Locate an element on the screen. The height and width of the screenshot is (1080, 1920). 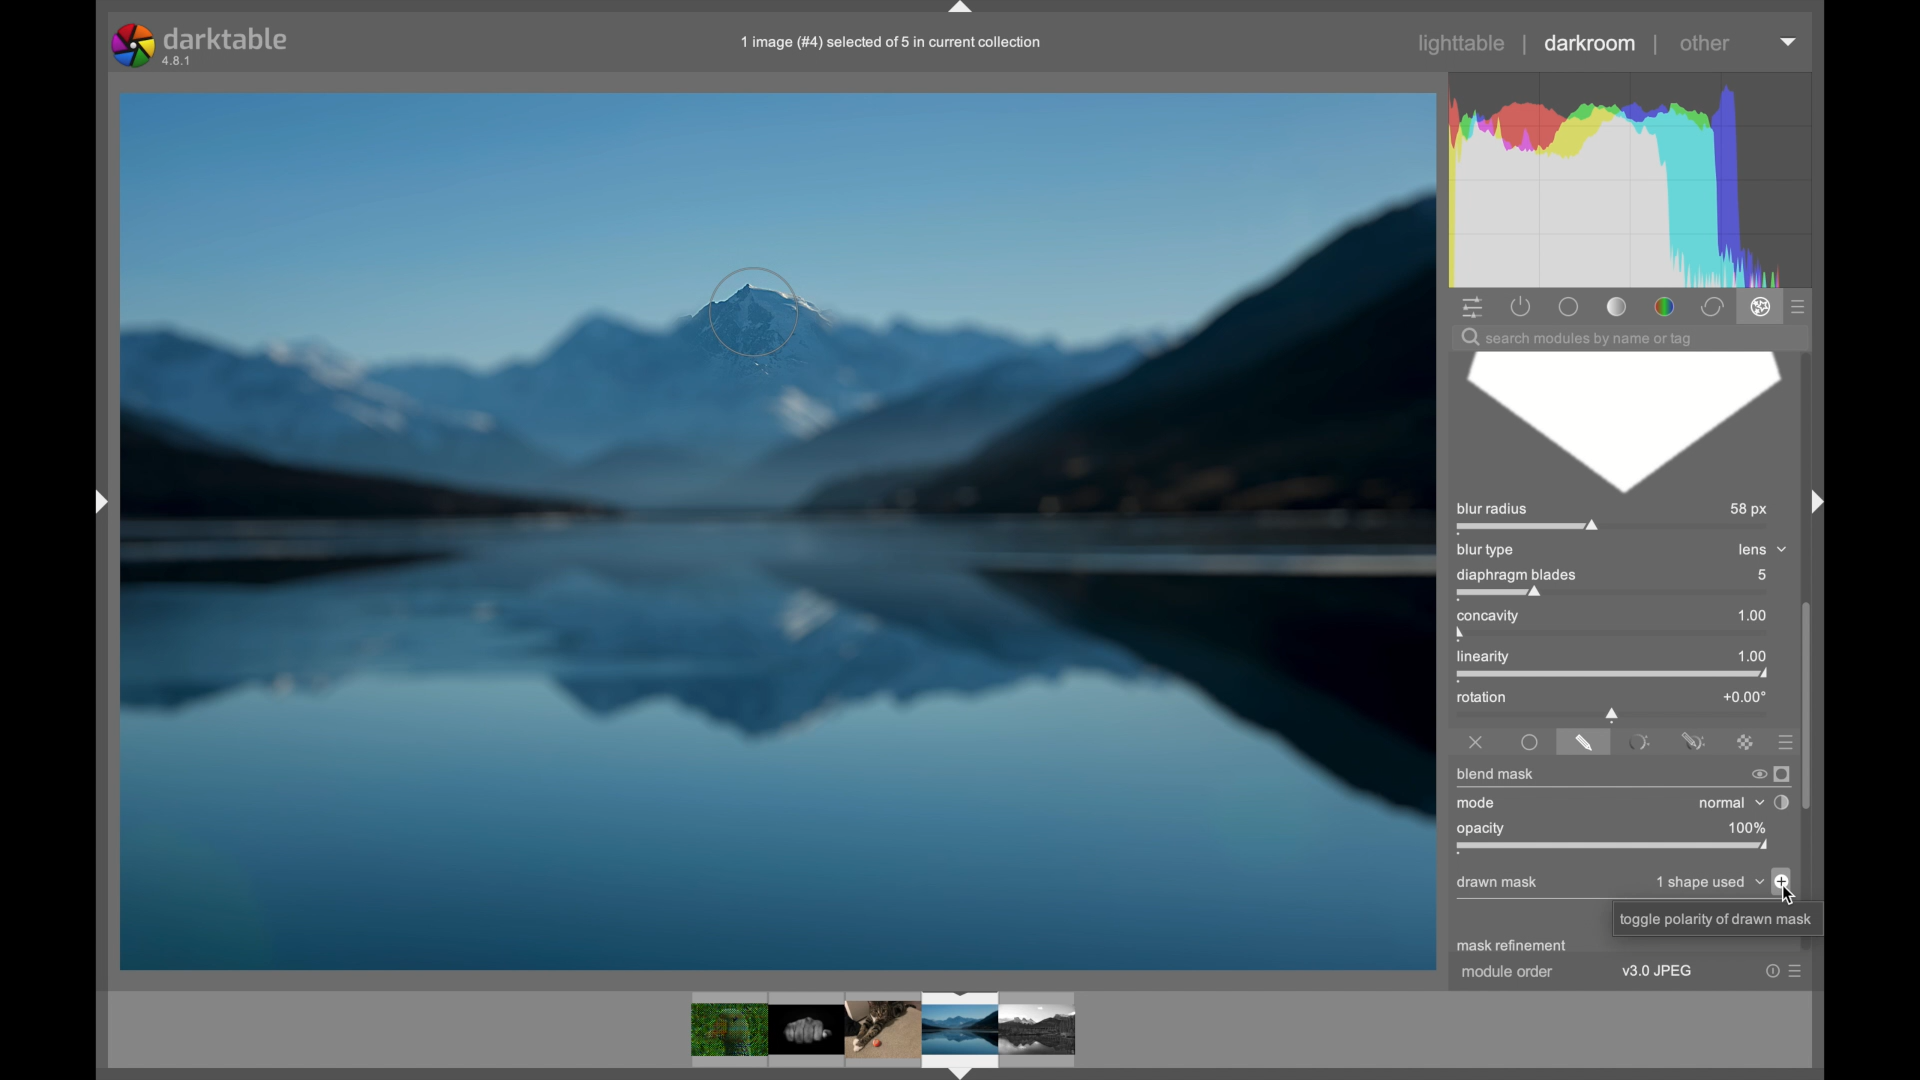
1.00 is located at coordinates (1752, 615).